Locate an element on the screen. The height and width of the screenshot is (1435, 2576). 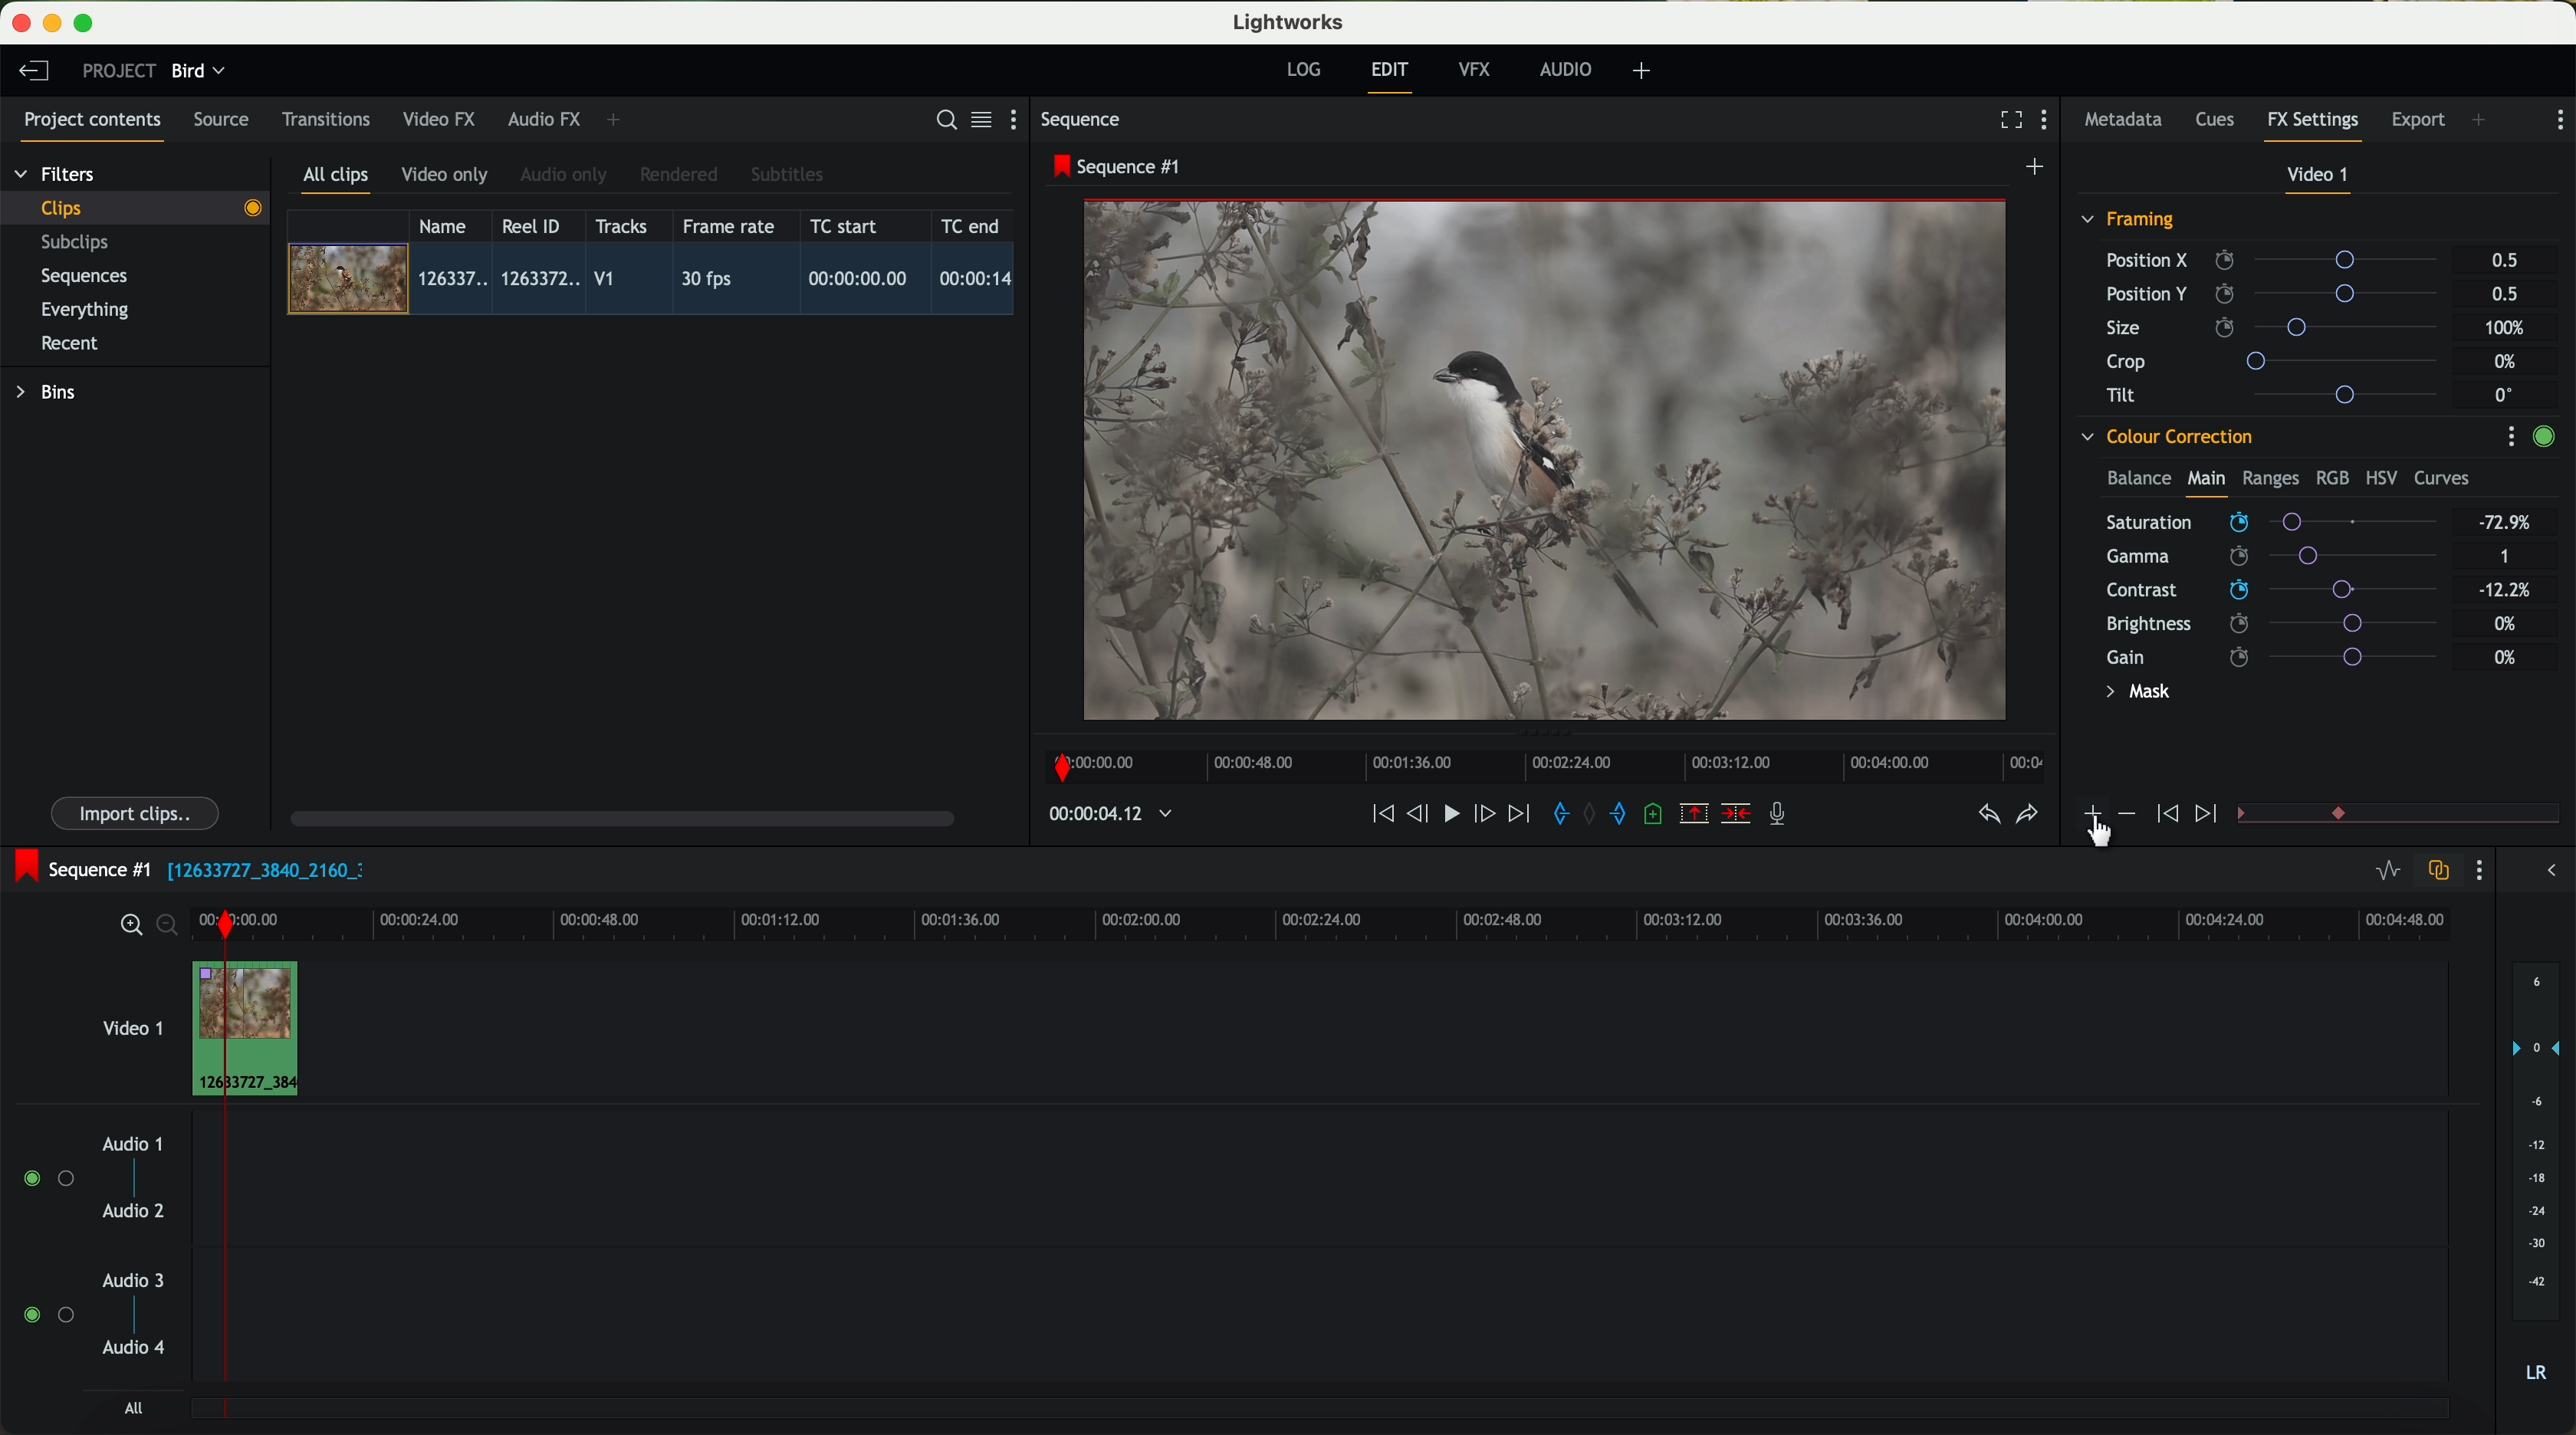
transition is located at coordinates (2428, 815).